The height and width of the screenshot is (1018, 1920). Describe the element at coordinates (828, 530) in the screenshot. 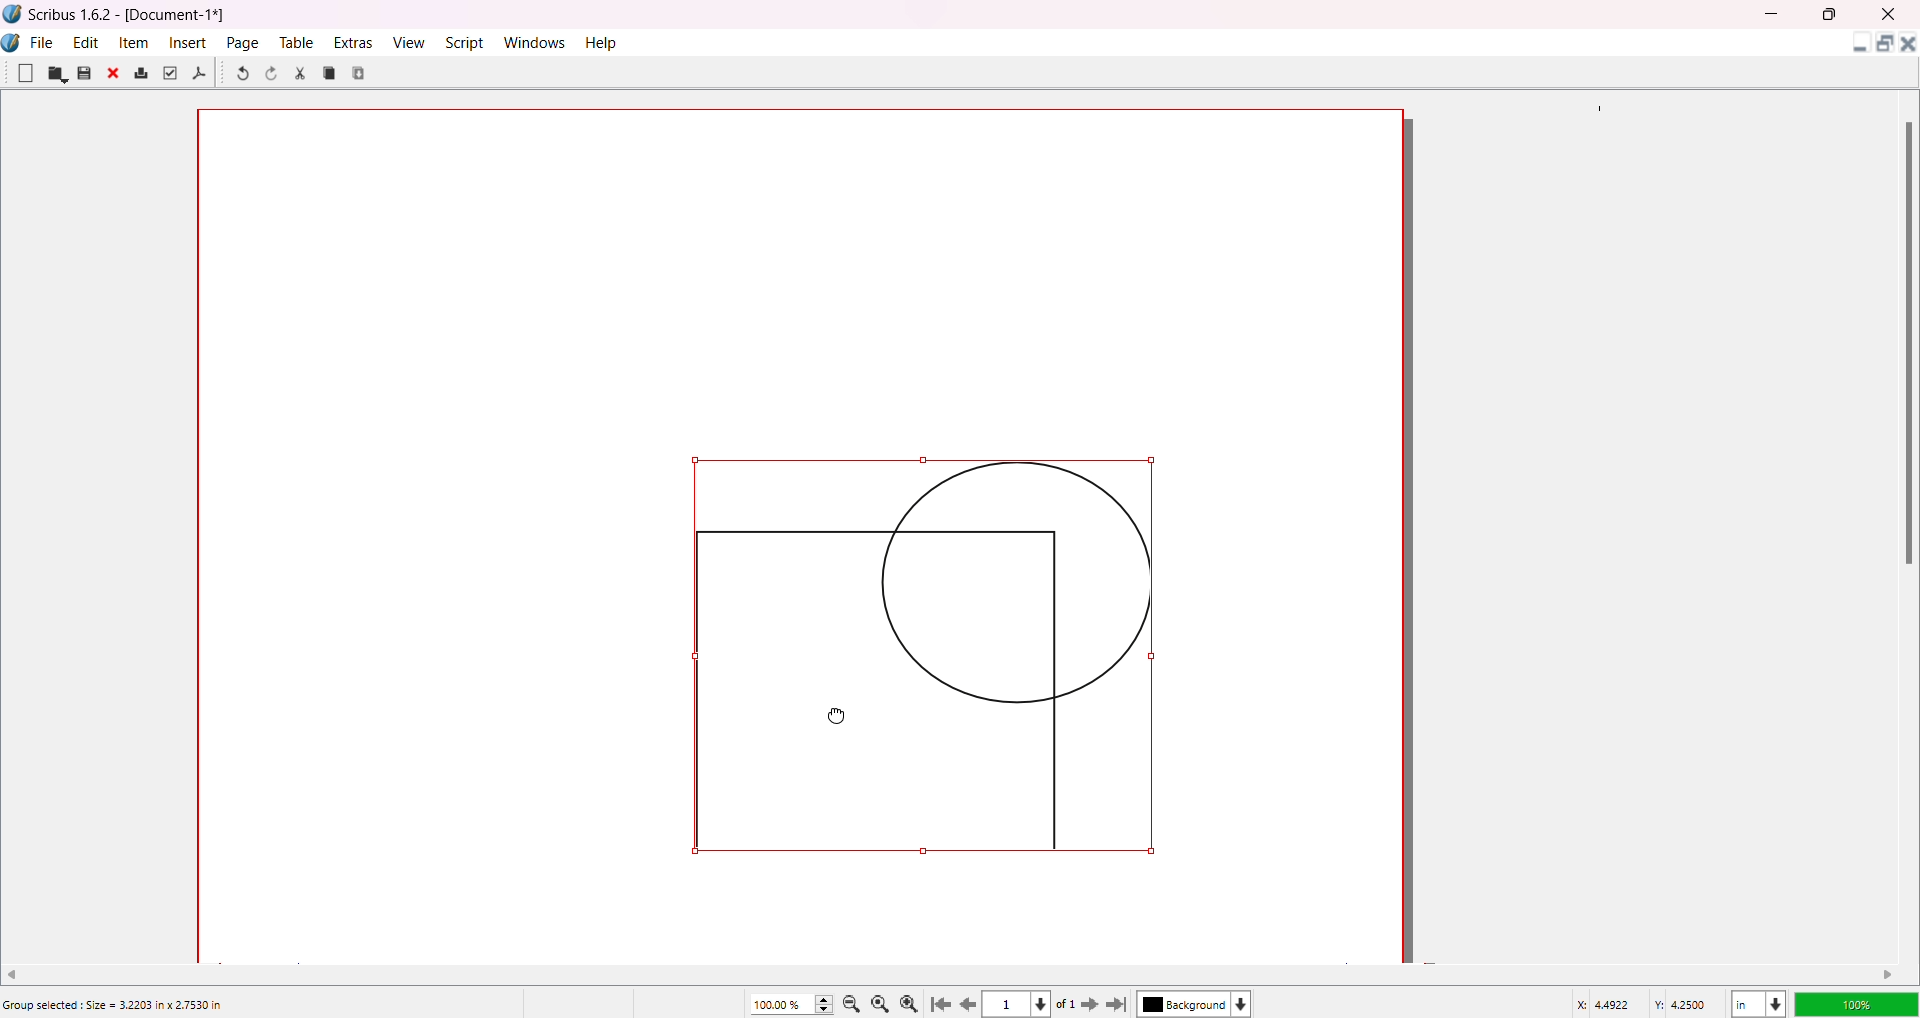

I see `Canvas` at that location.